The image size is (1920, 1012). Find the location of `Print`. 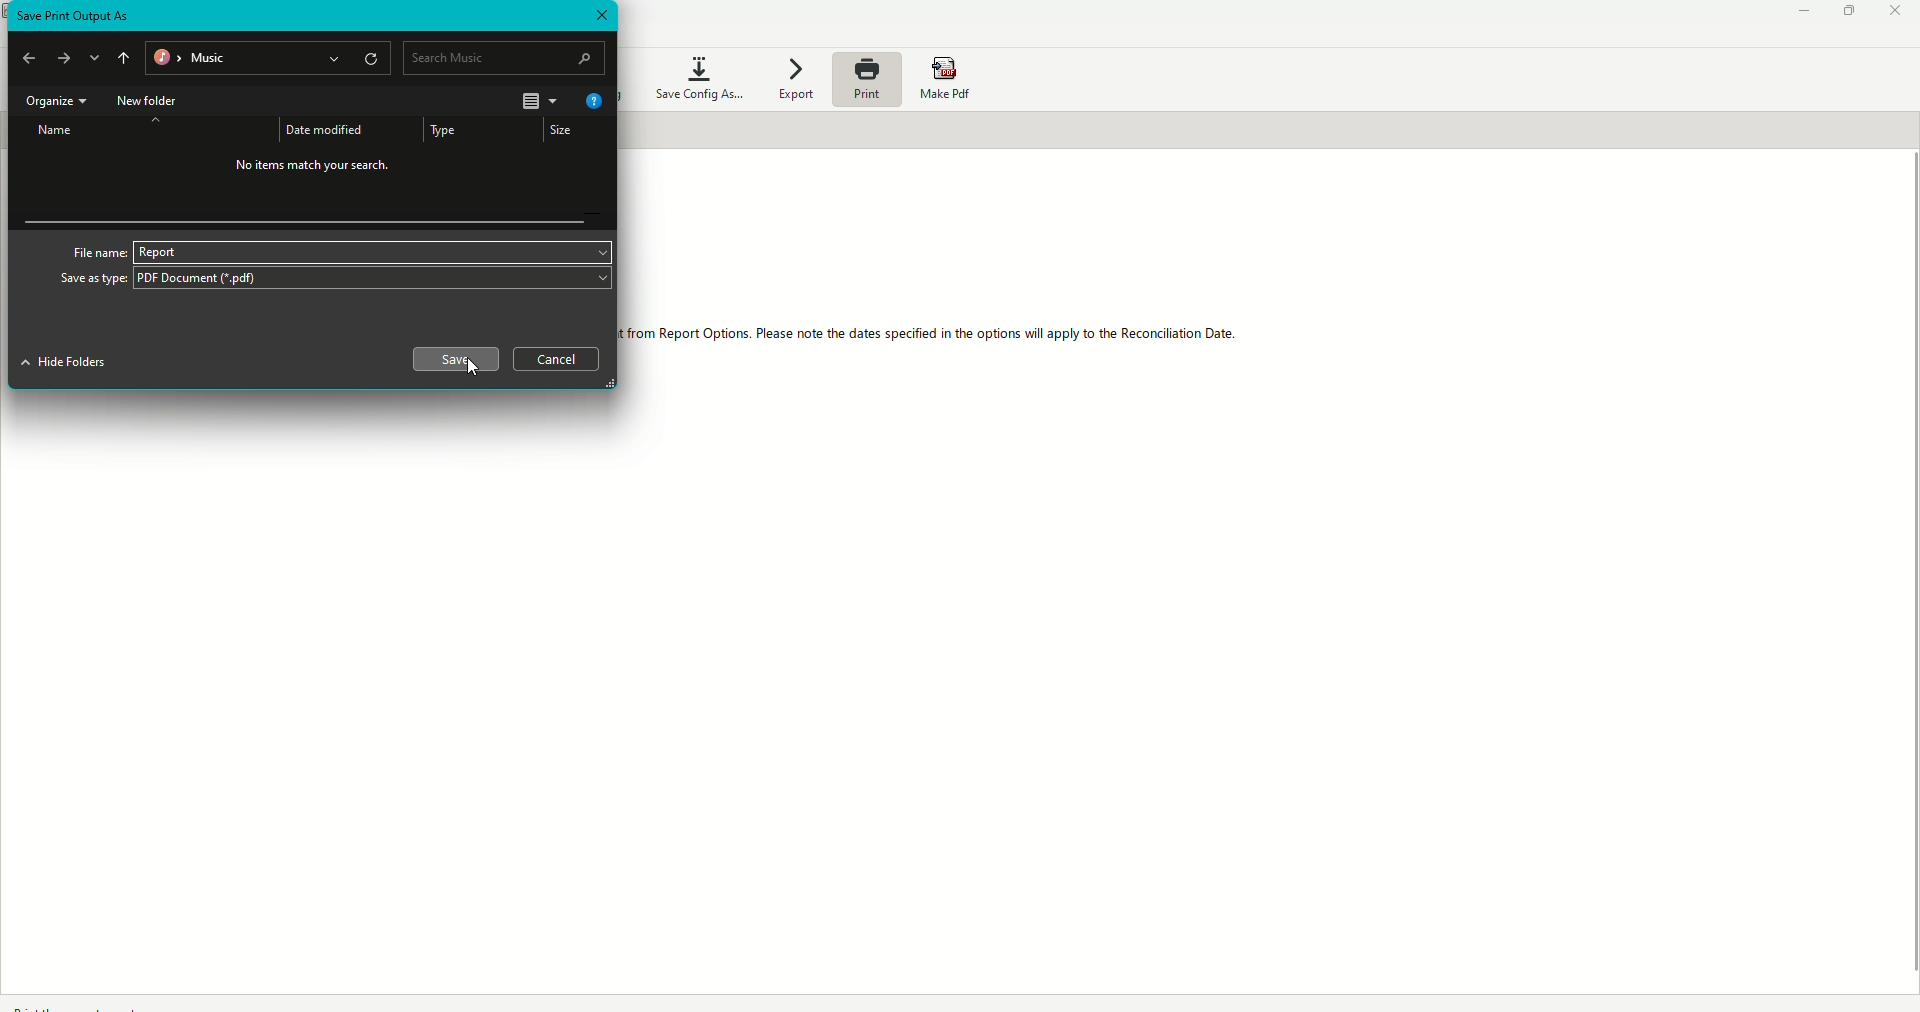

Print is located at coordinates (868, 84).